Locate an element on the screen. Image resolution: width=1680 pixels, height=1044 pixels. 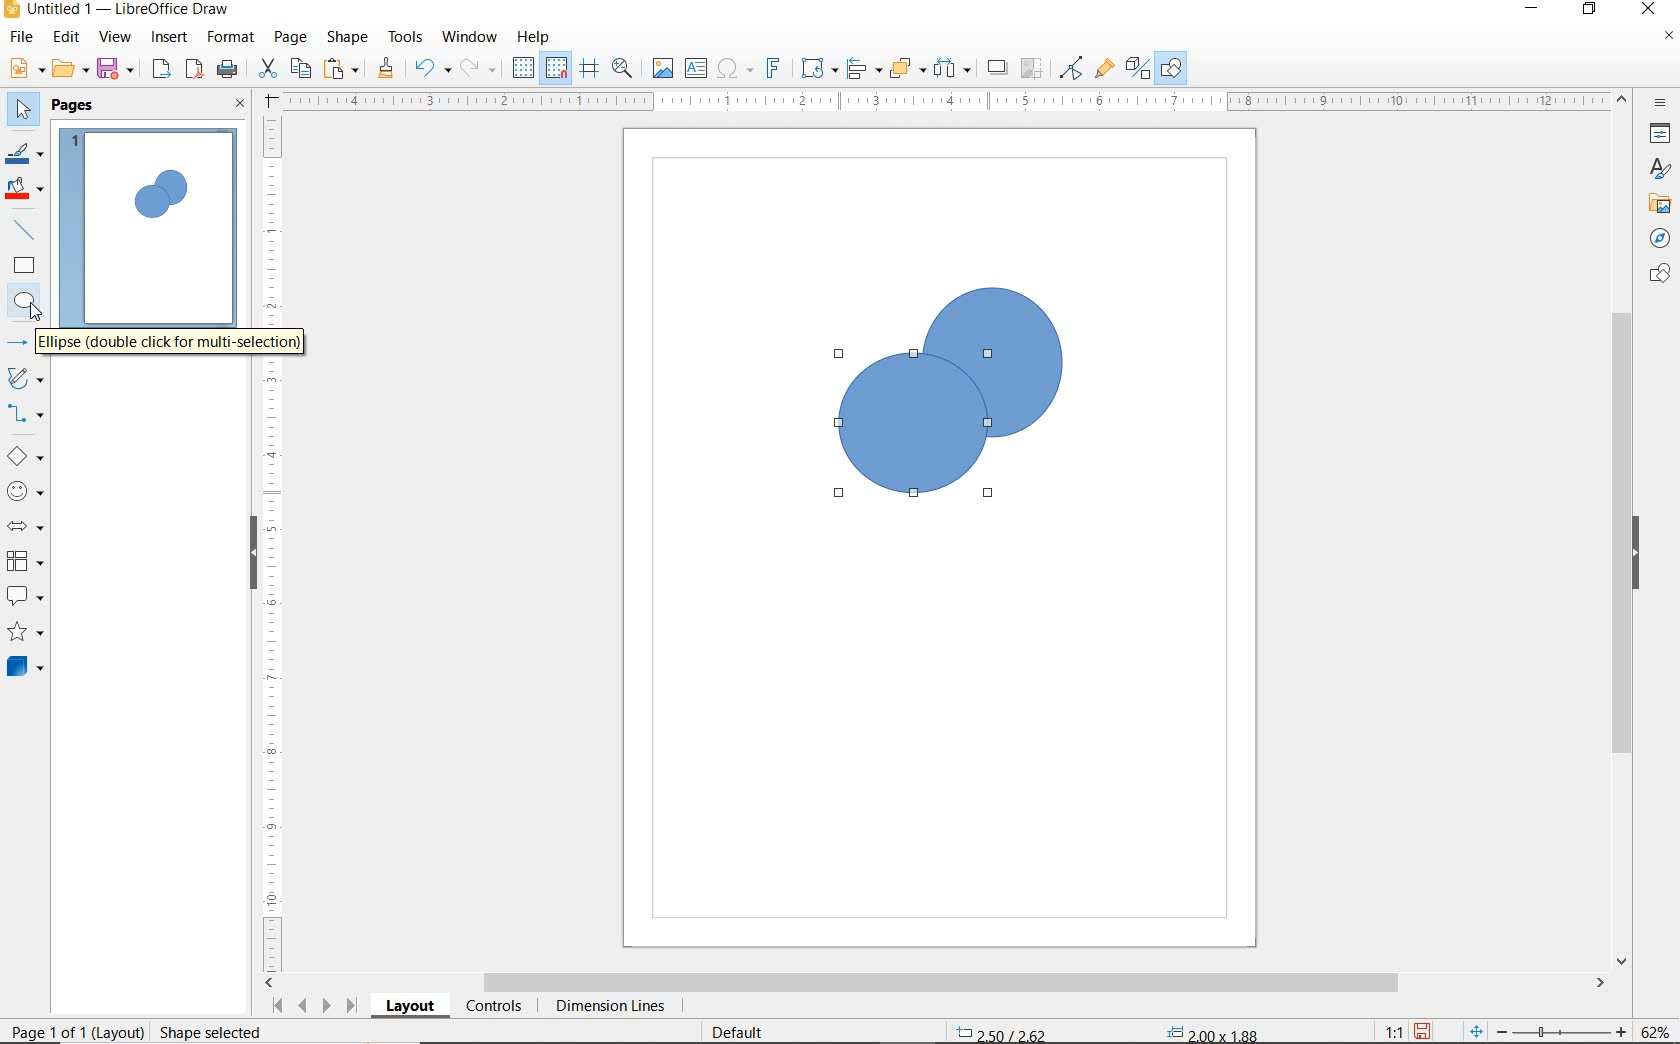
GALLERY is located at coordinates (1657, 204).